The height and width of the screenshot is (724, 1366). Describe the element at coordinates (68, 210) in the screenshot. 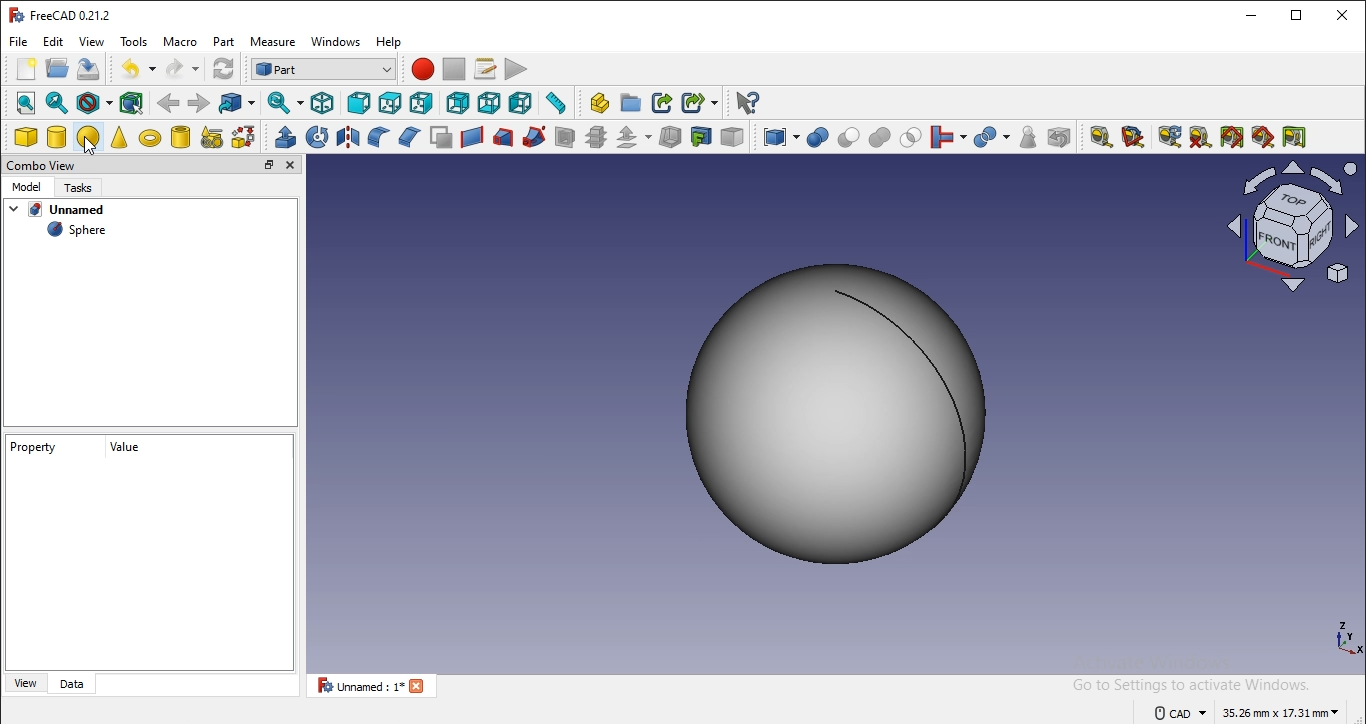

I see `unnamed` at that location.